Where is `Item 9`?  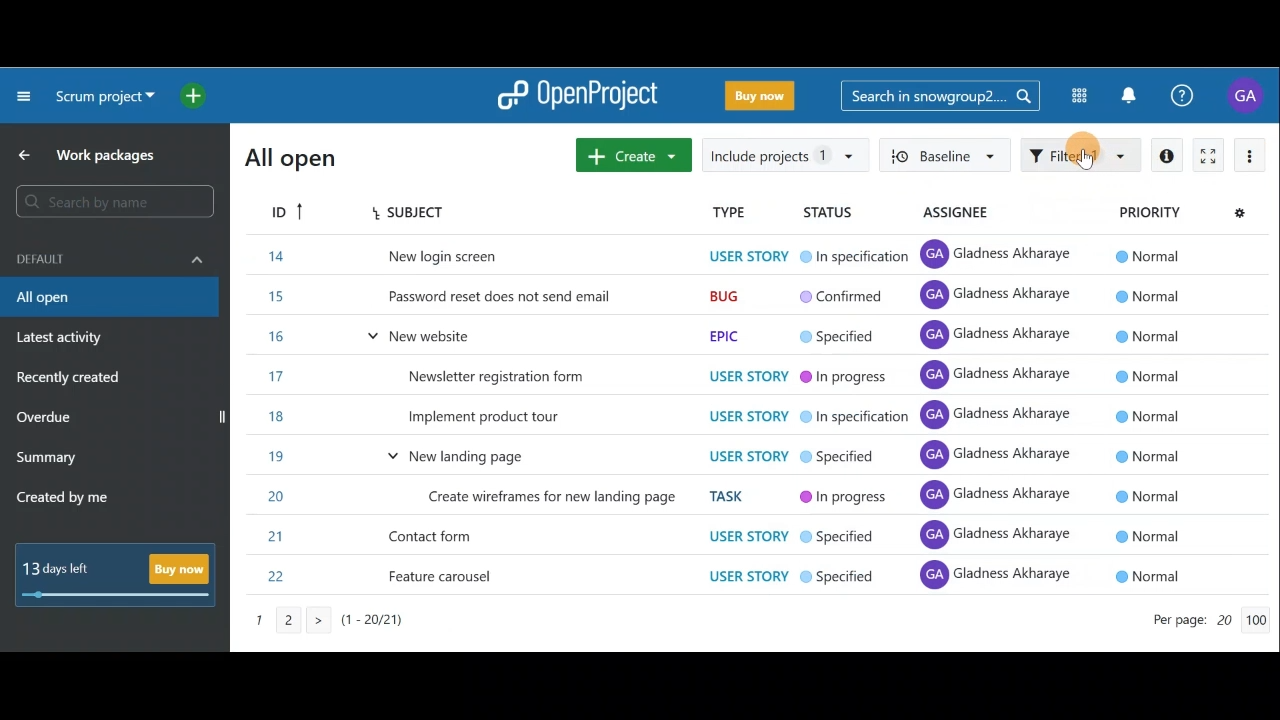
Item 9 is located at coordinates (733, 577).